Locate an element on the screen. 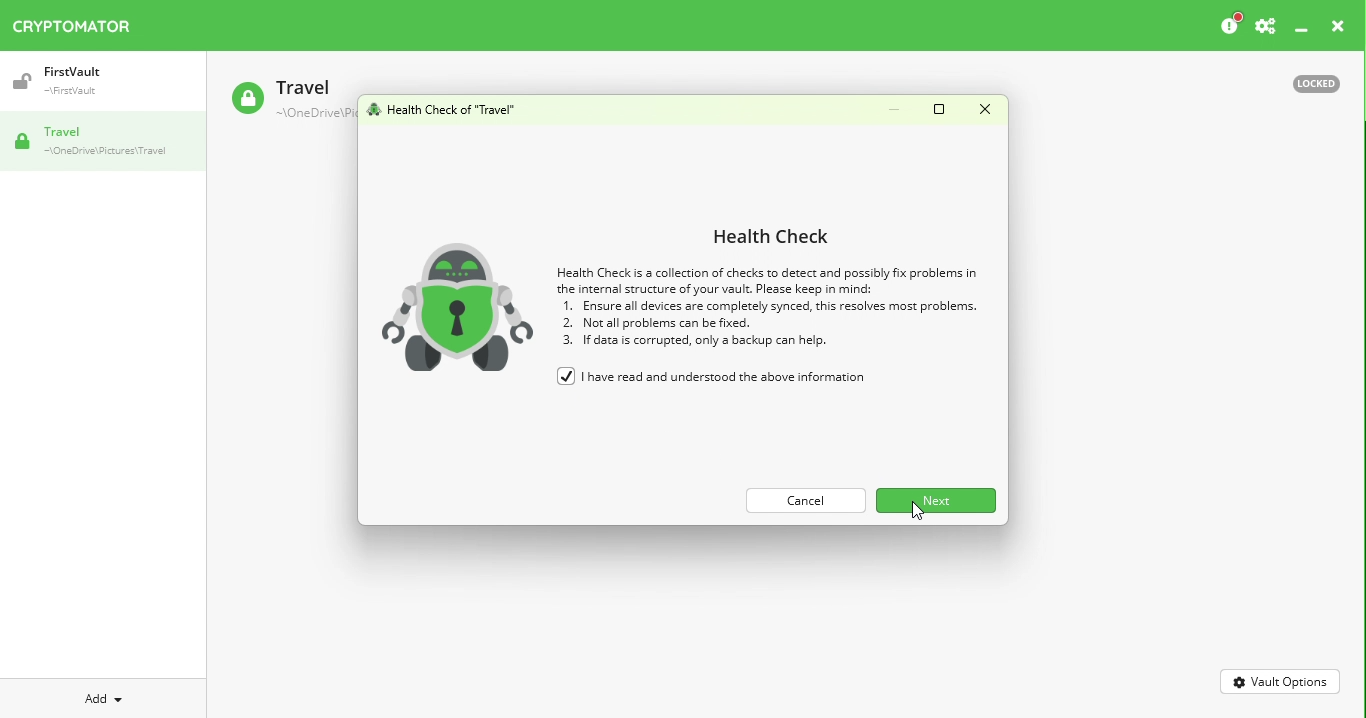  Maximize is located at coordinates (937, 110).